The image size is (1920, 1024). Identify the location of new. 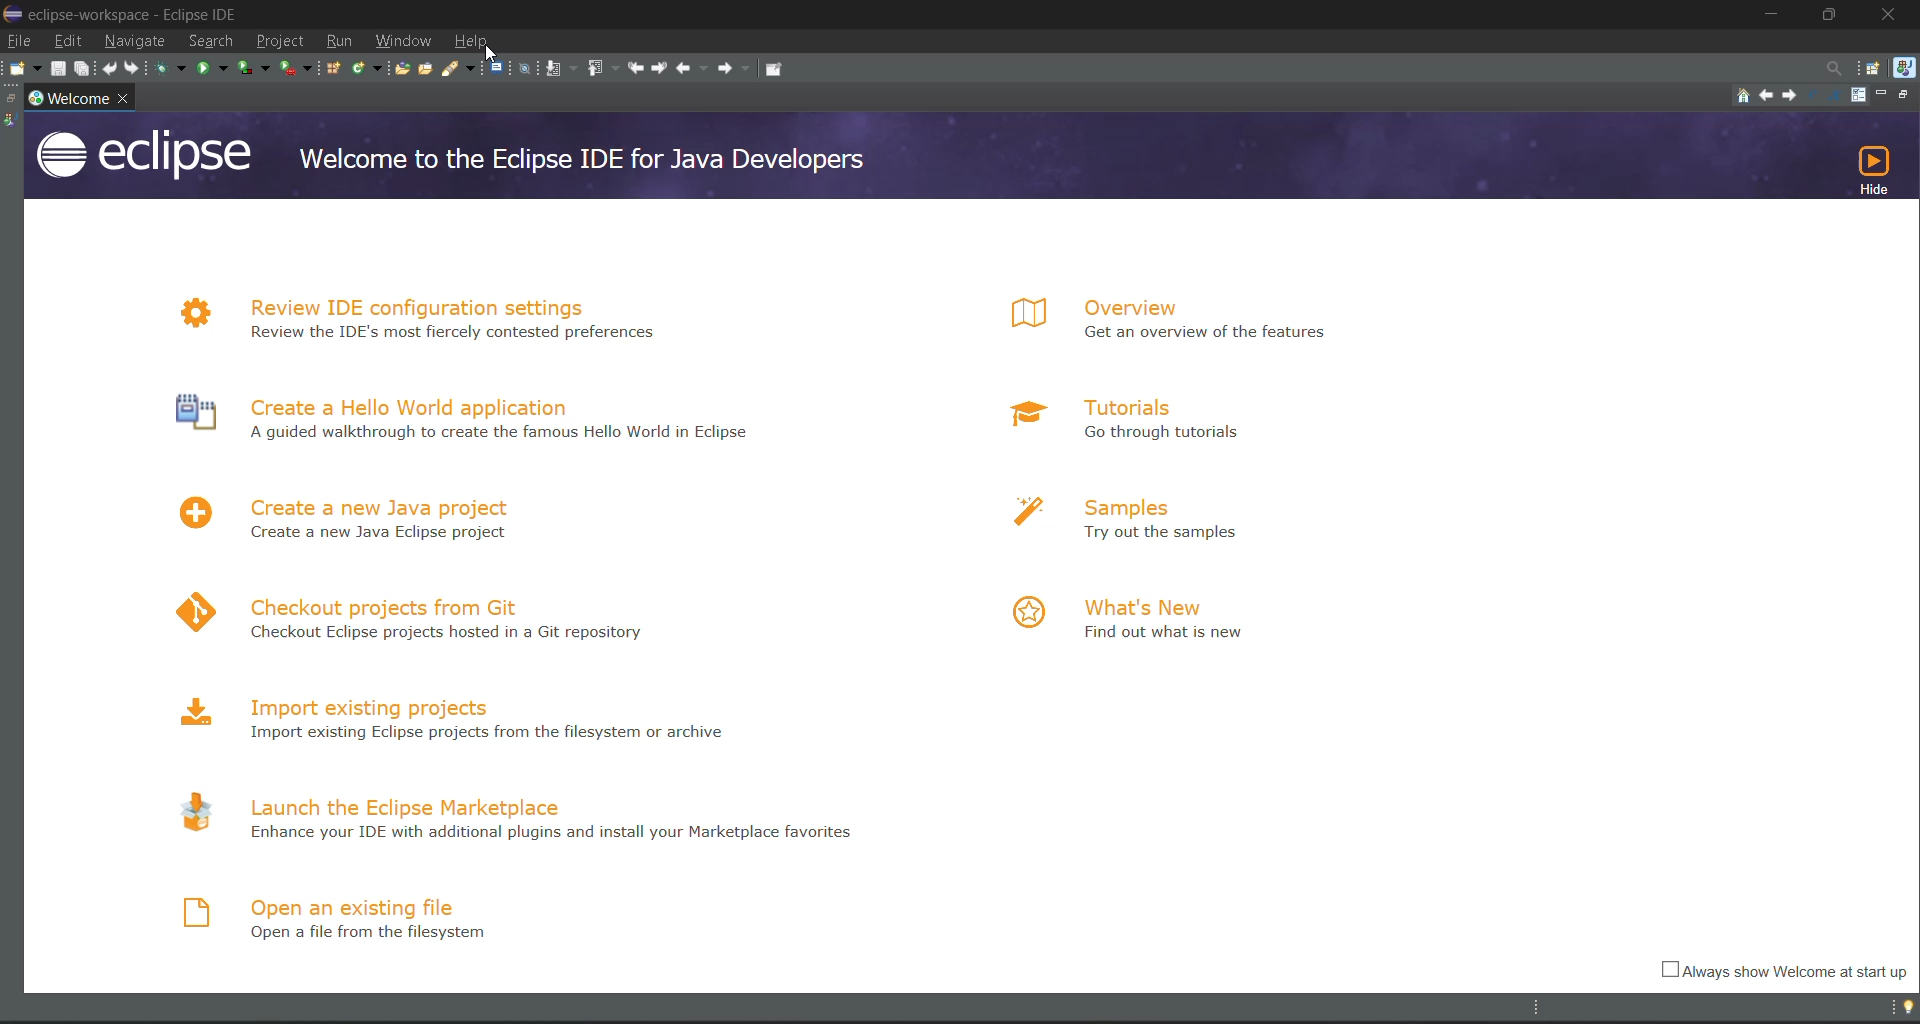
(22, 67).